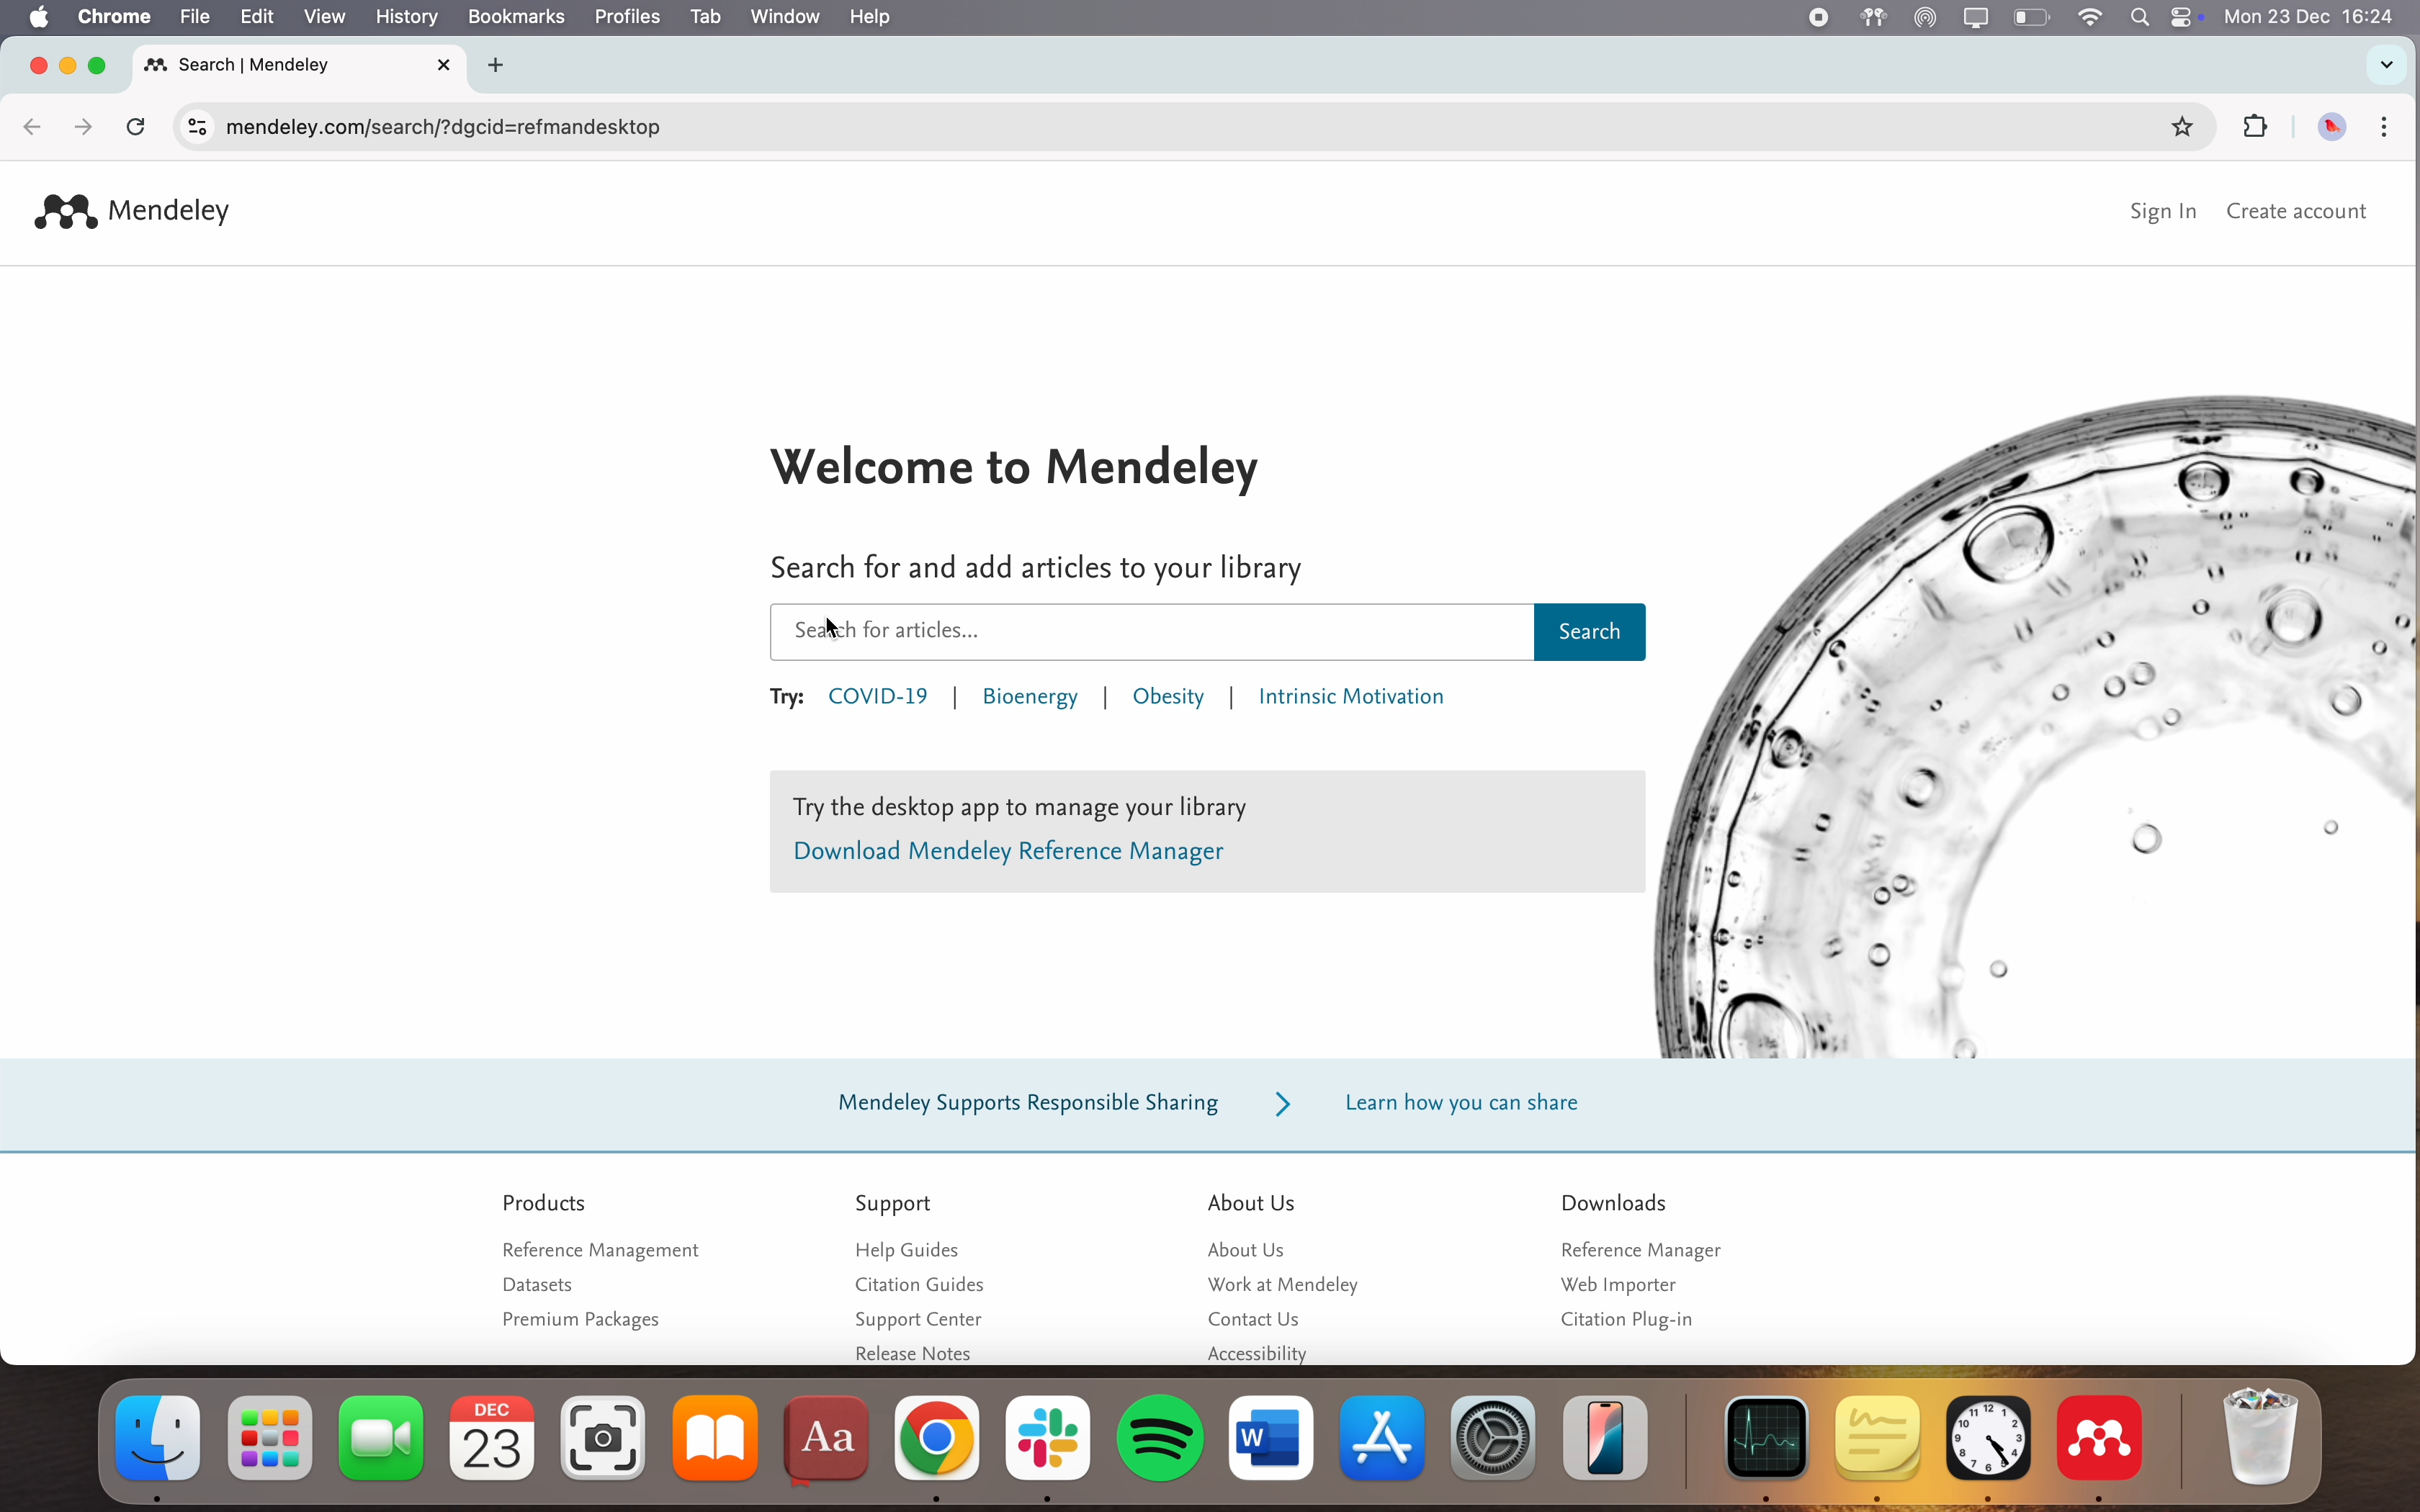 The image size is (2420, 1512). I want to click on support center, so click(917, 1318).